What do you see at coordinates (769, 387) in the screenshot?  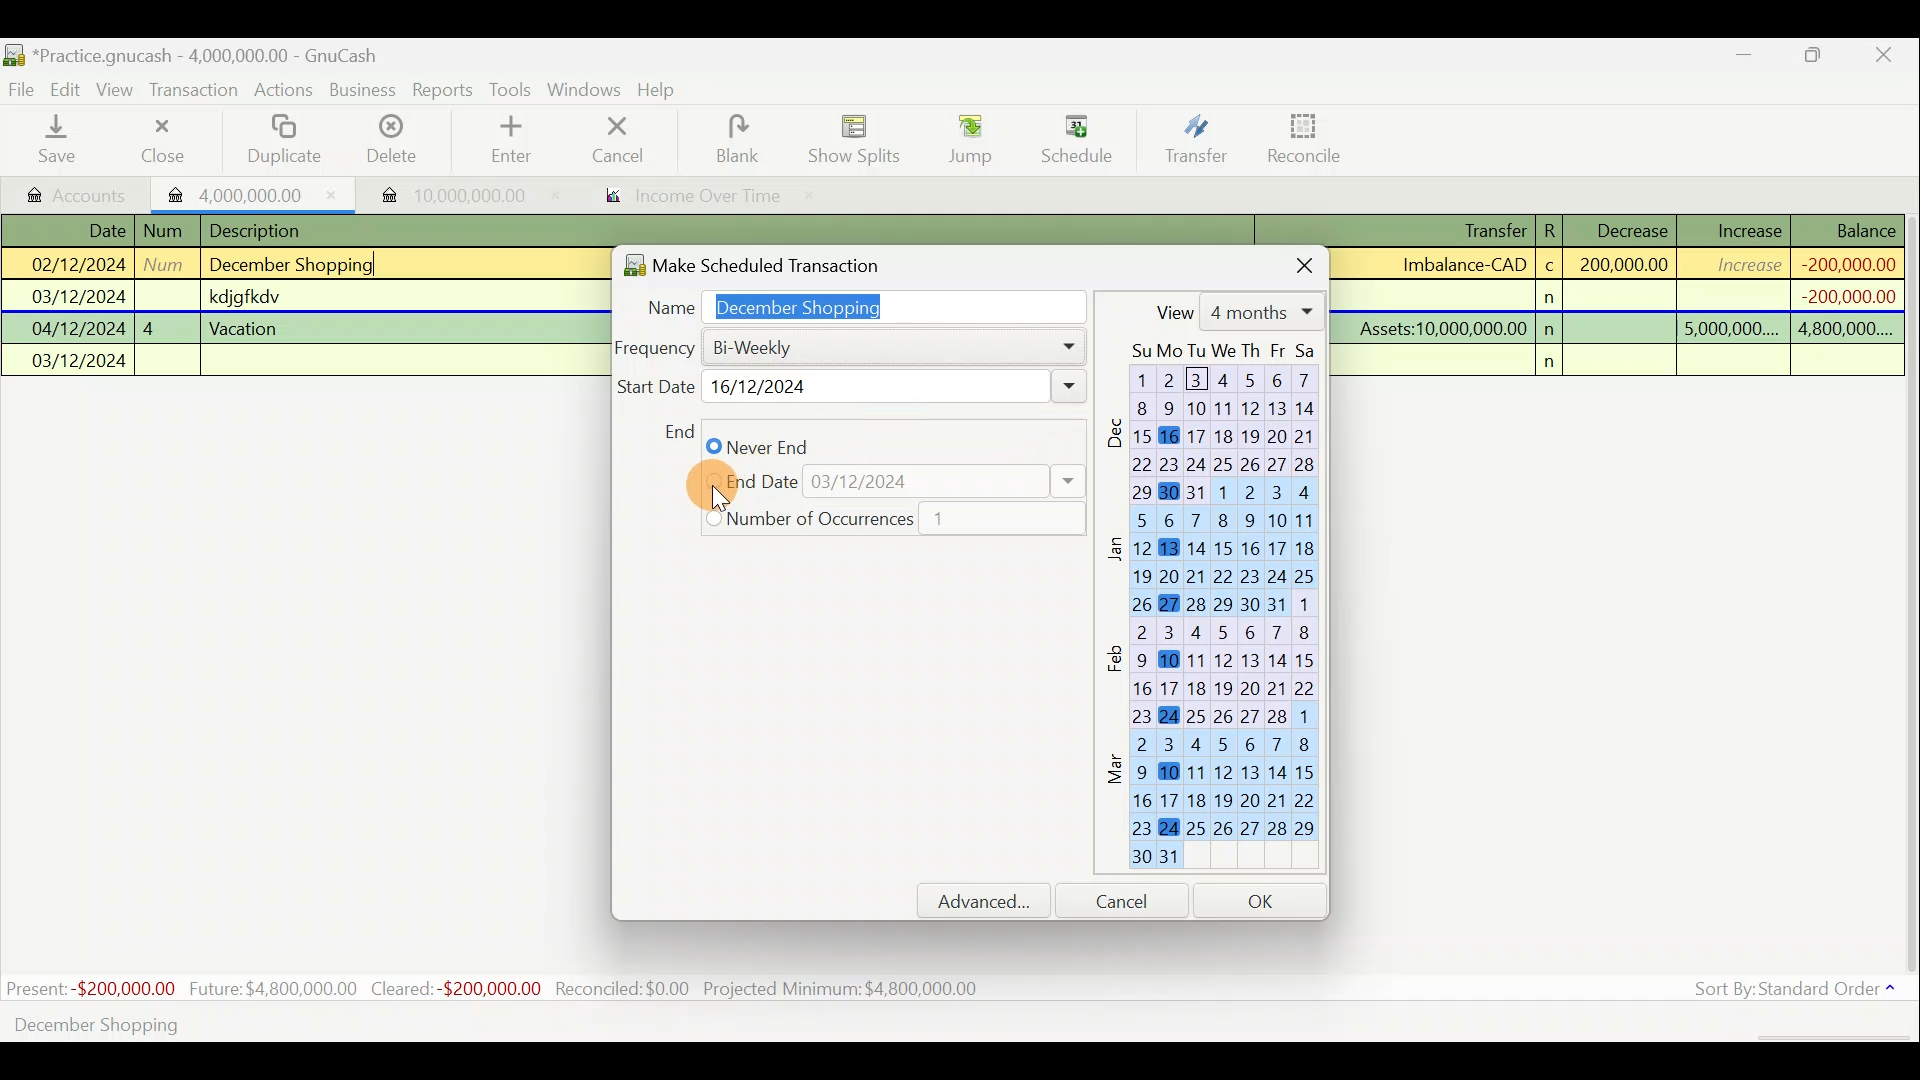 I see `Weekly` at bounding box center [769, 387].